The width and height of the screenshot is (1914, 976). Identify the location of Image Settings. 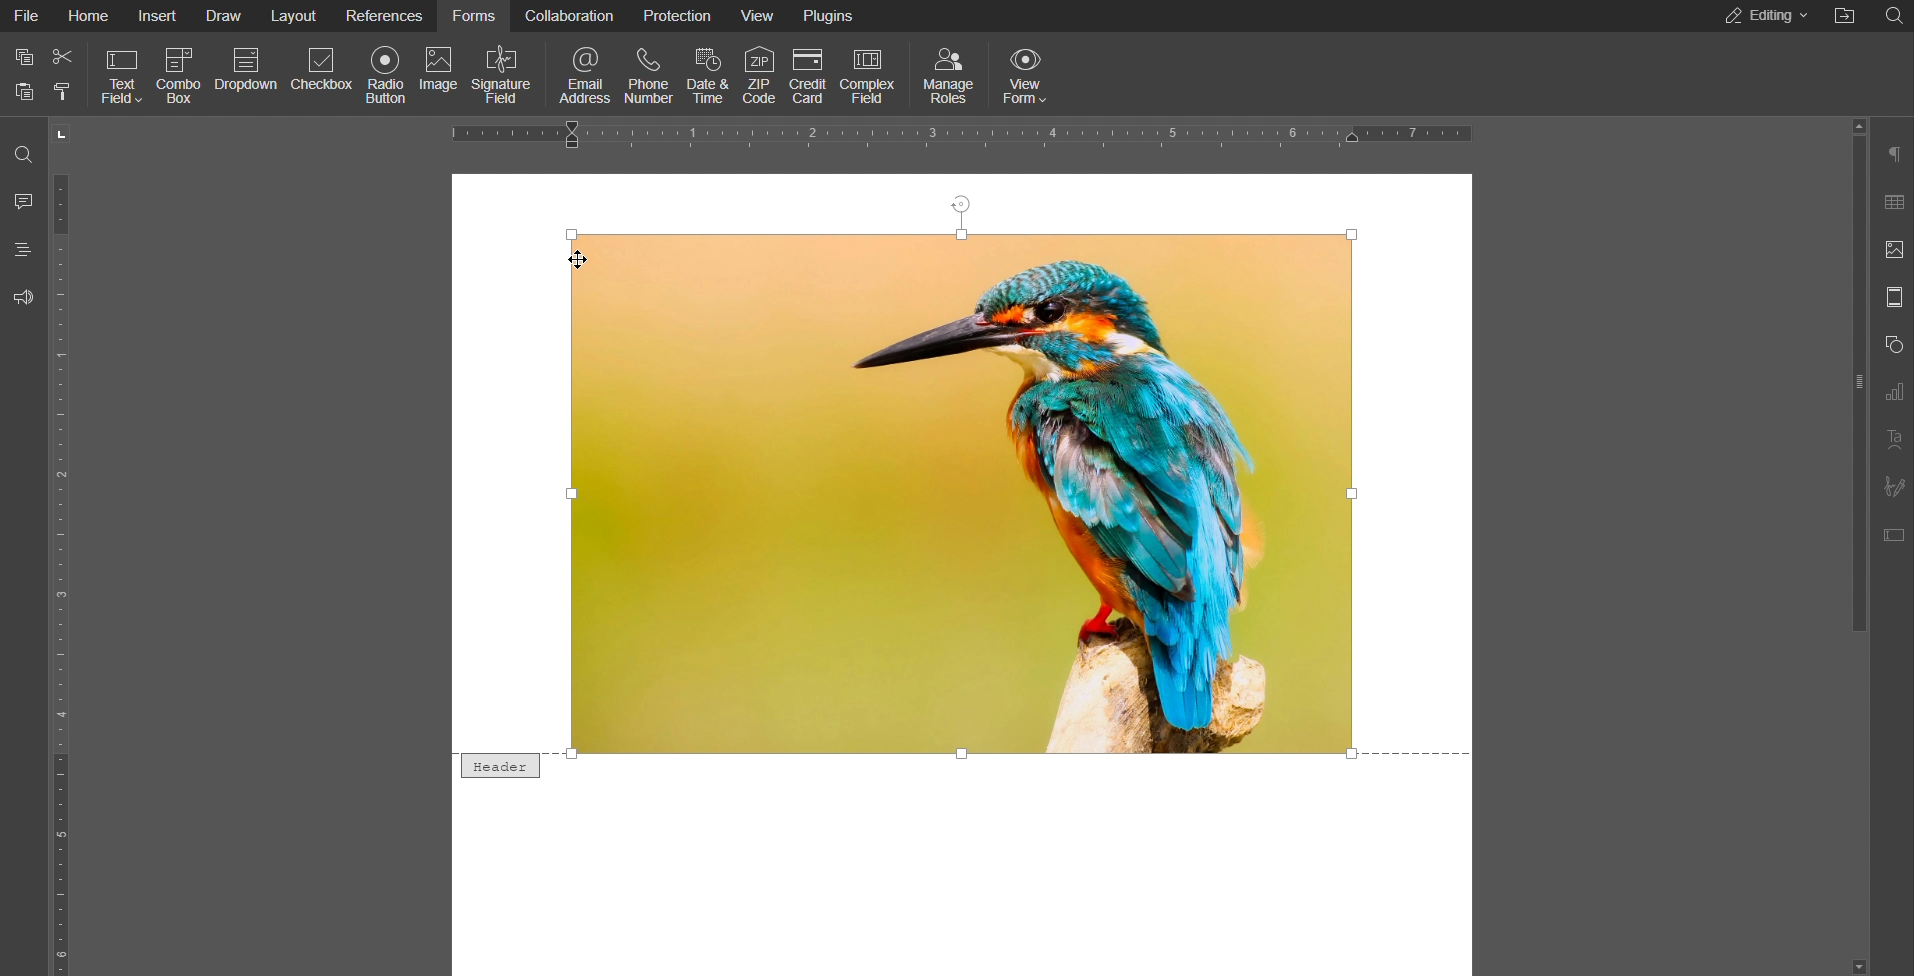
(1891, 250).